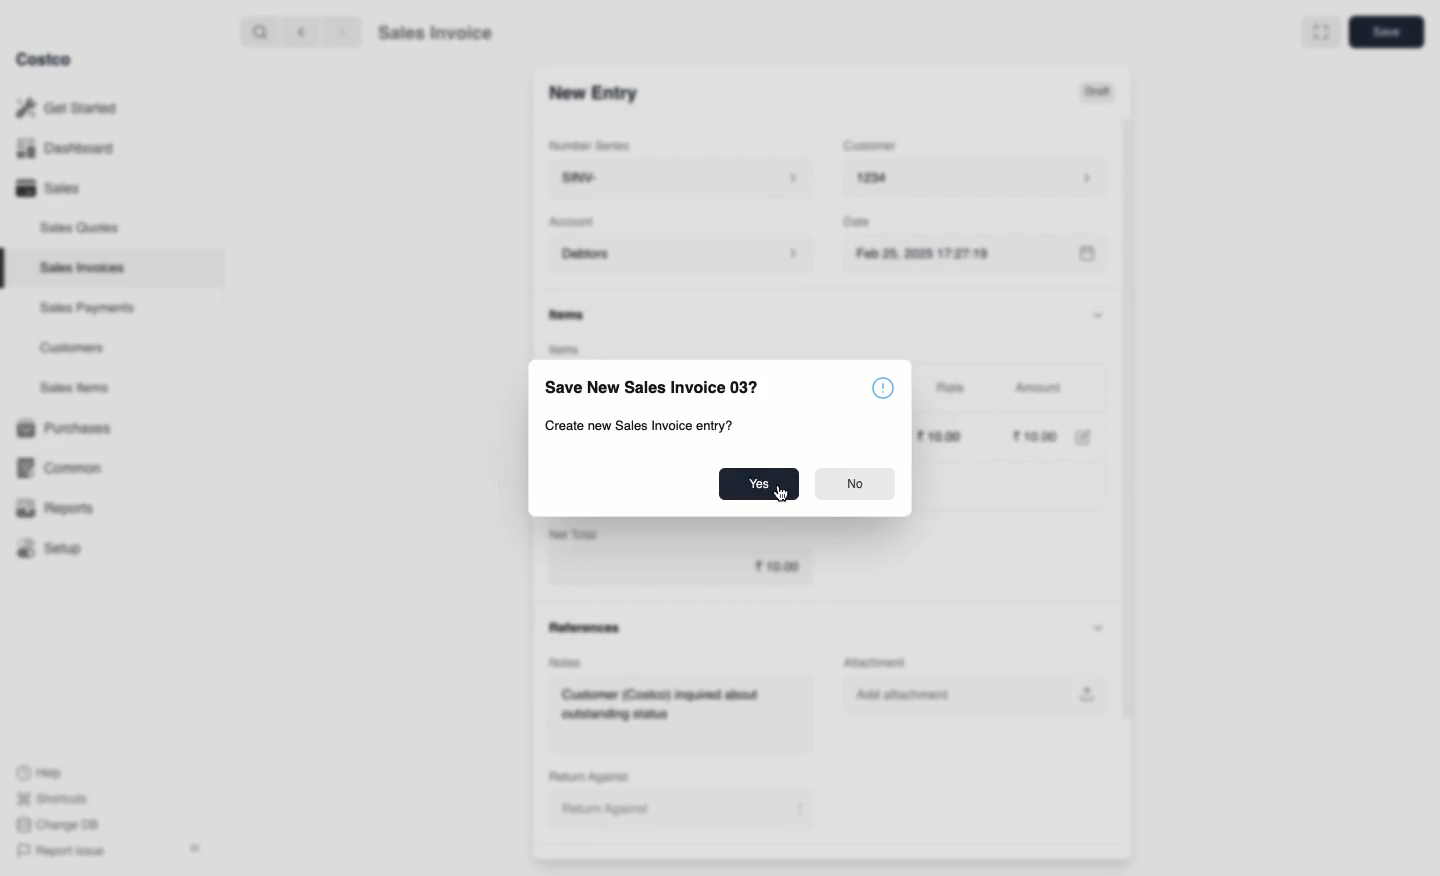  What do you see at coordinates (876, 147) in the screenshot?
I see `Customer` at bounding box center [876, 147].